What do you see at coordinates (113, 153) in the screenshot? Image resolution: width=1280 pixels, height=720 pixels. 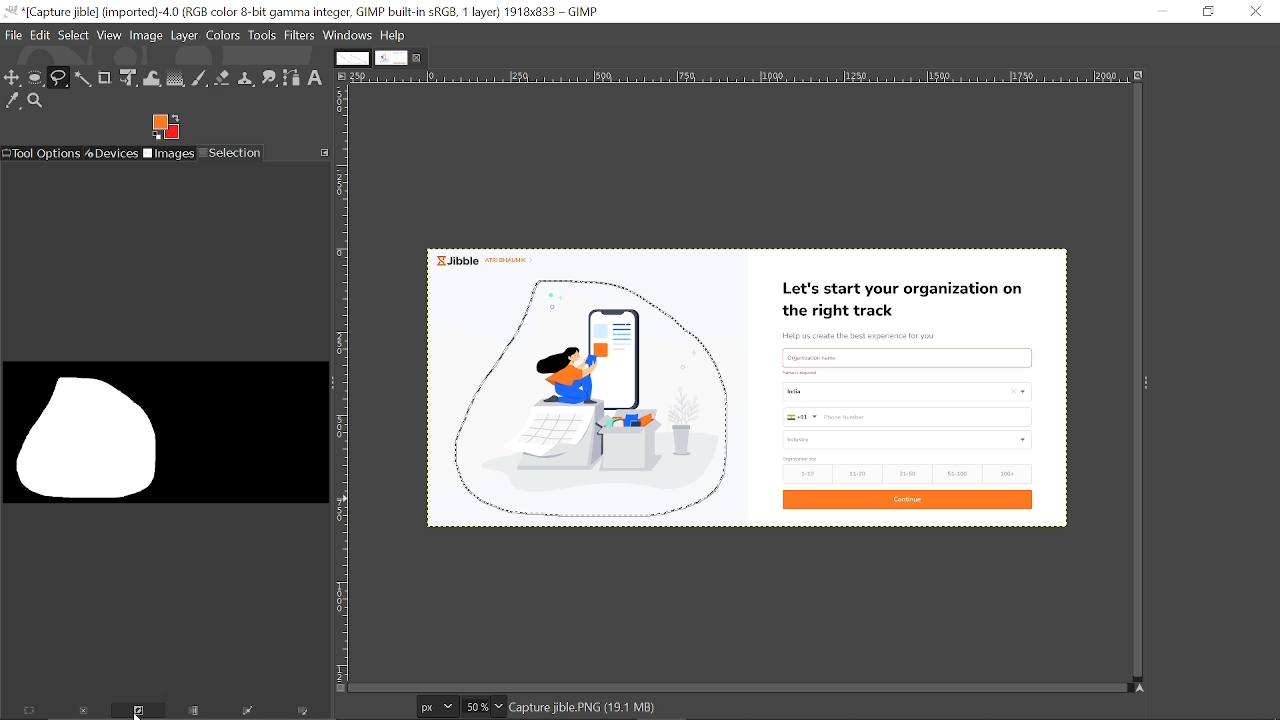 I see `Devices` at bounding box center [113, 153].